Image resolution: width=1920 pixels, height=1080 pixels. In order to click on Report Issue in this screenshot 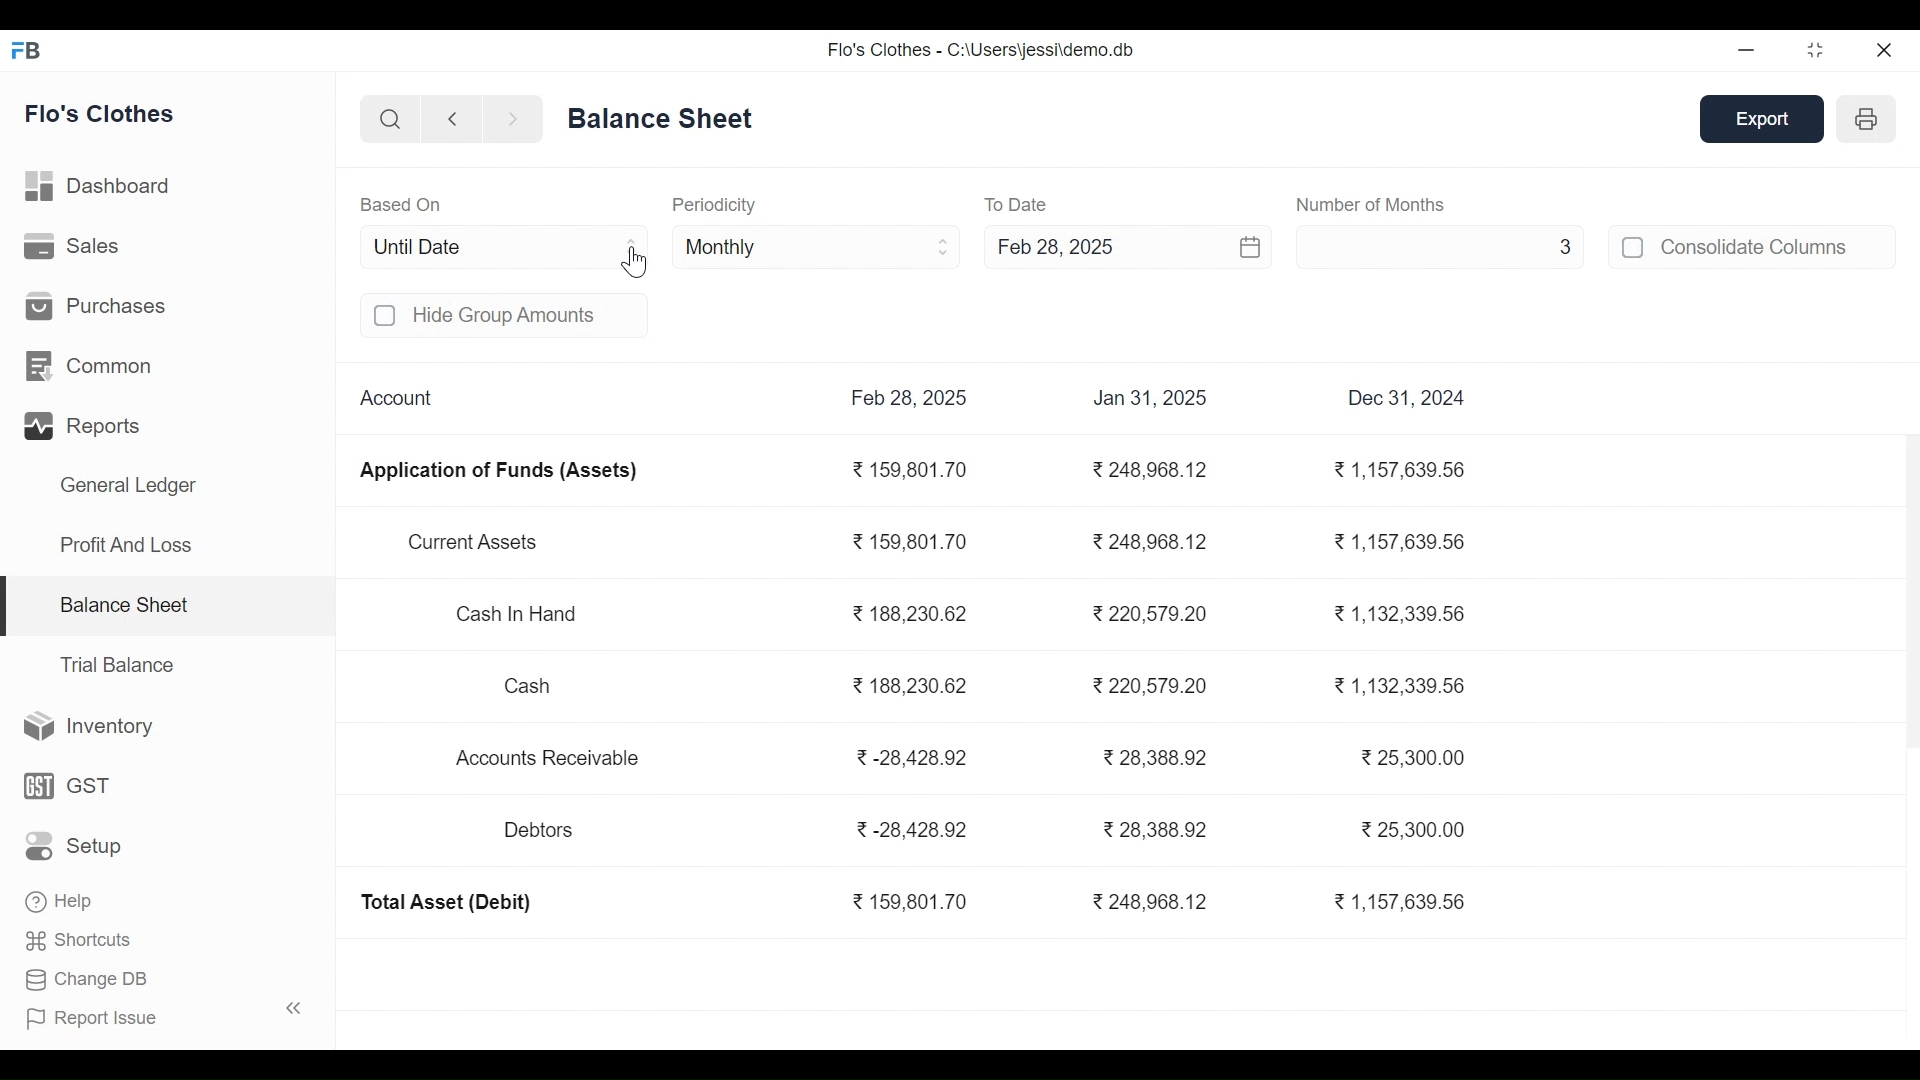, I will do `click(93, 1015)`.